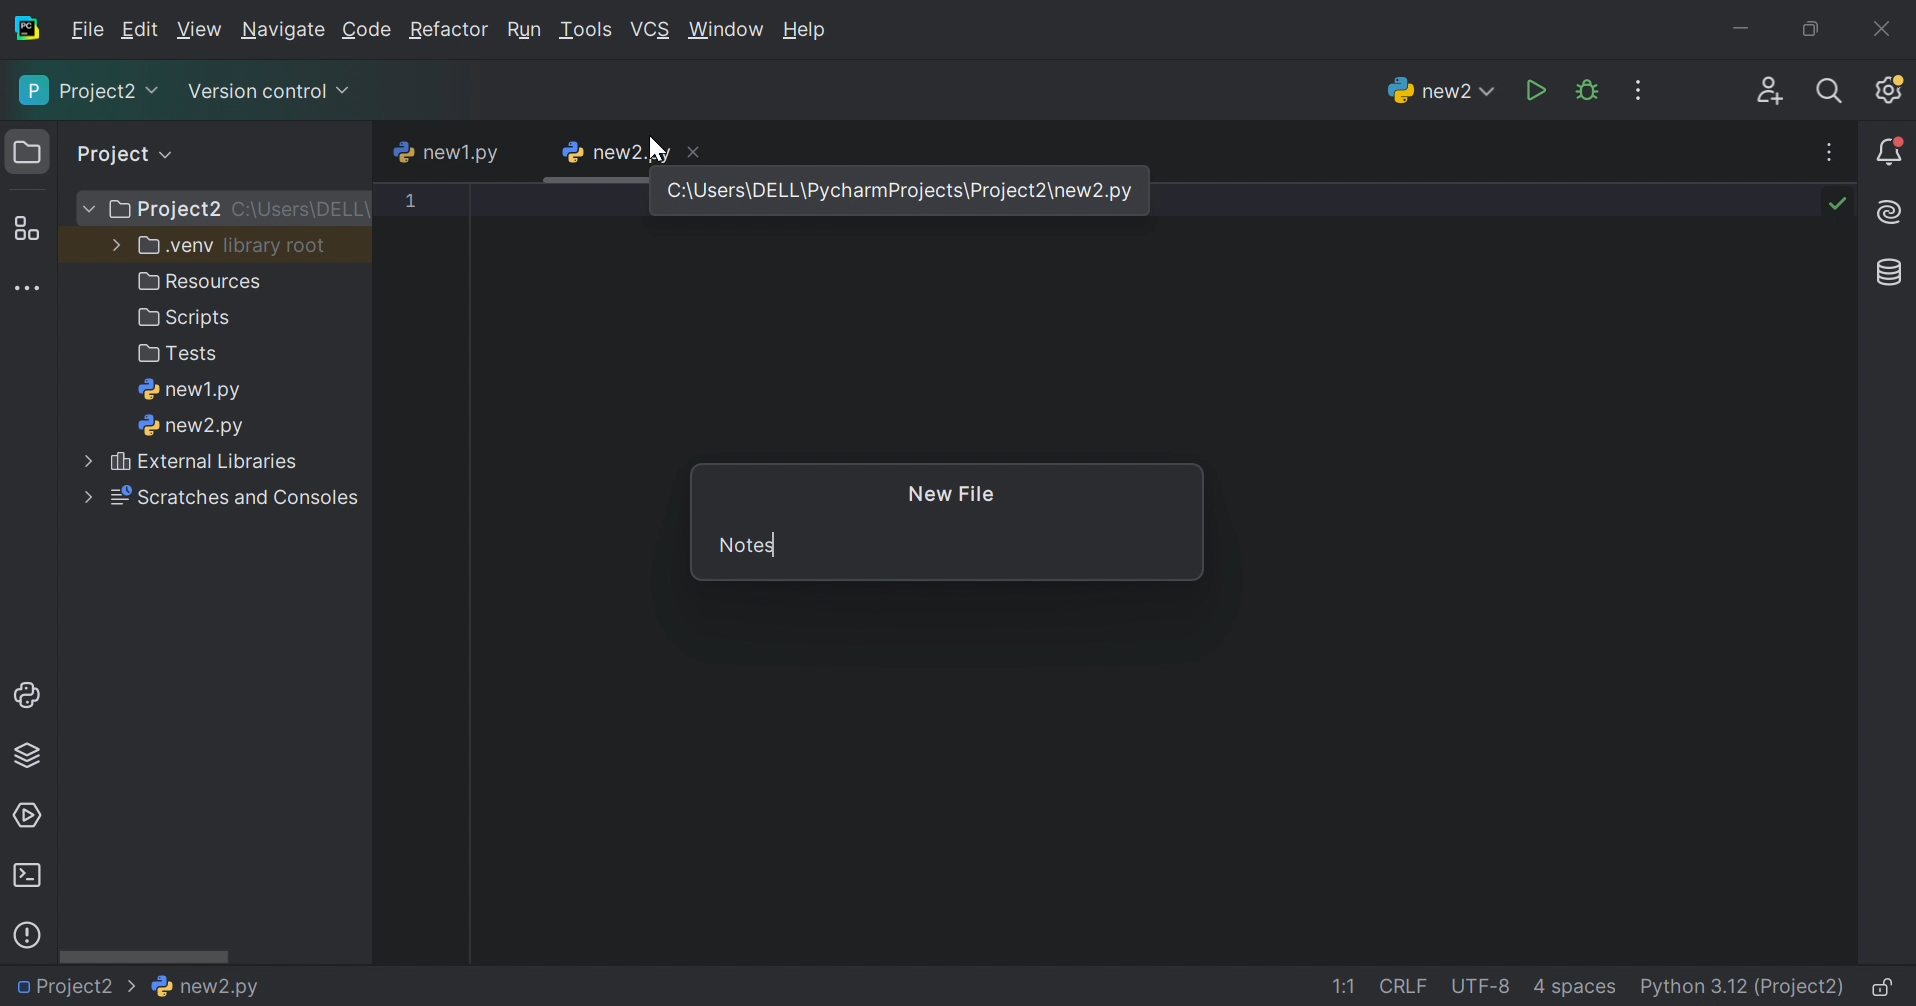  Describe the element at coordinates (1406, 988) in the screenshot. I see `CRLF` at that location.